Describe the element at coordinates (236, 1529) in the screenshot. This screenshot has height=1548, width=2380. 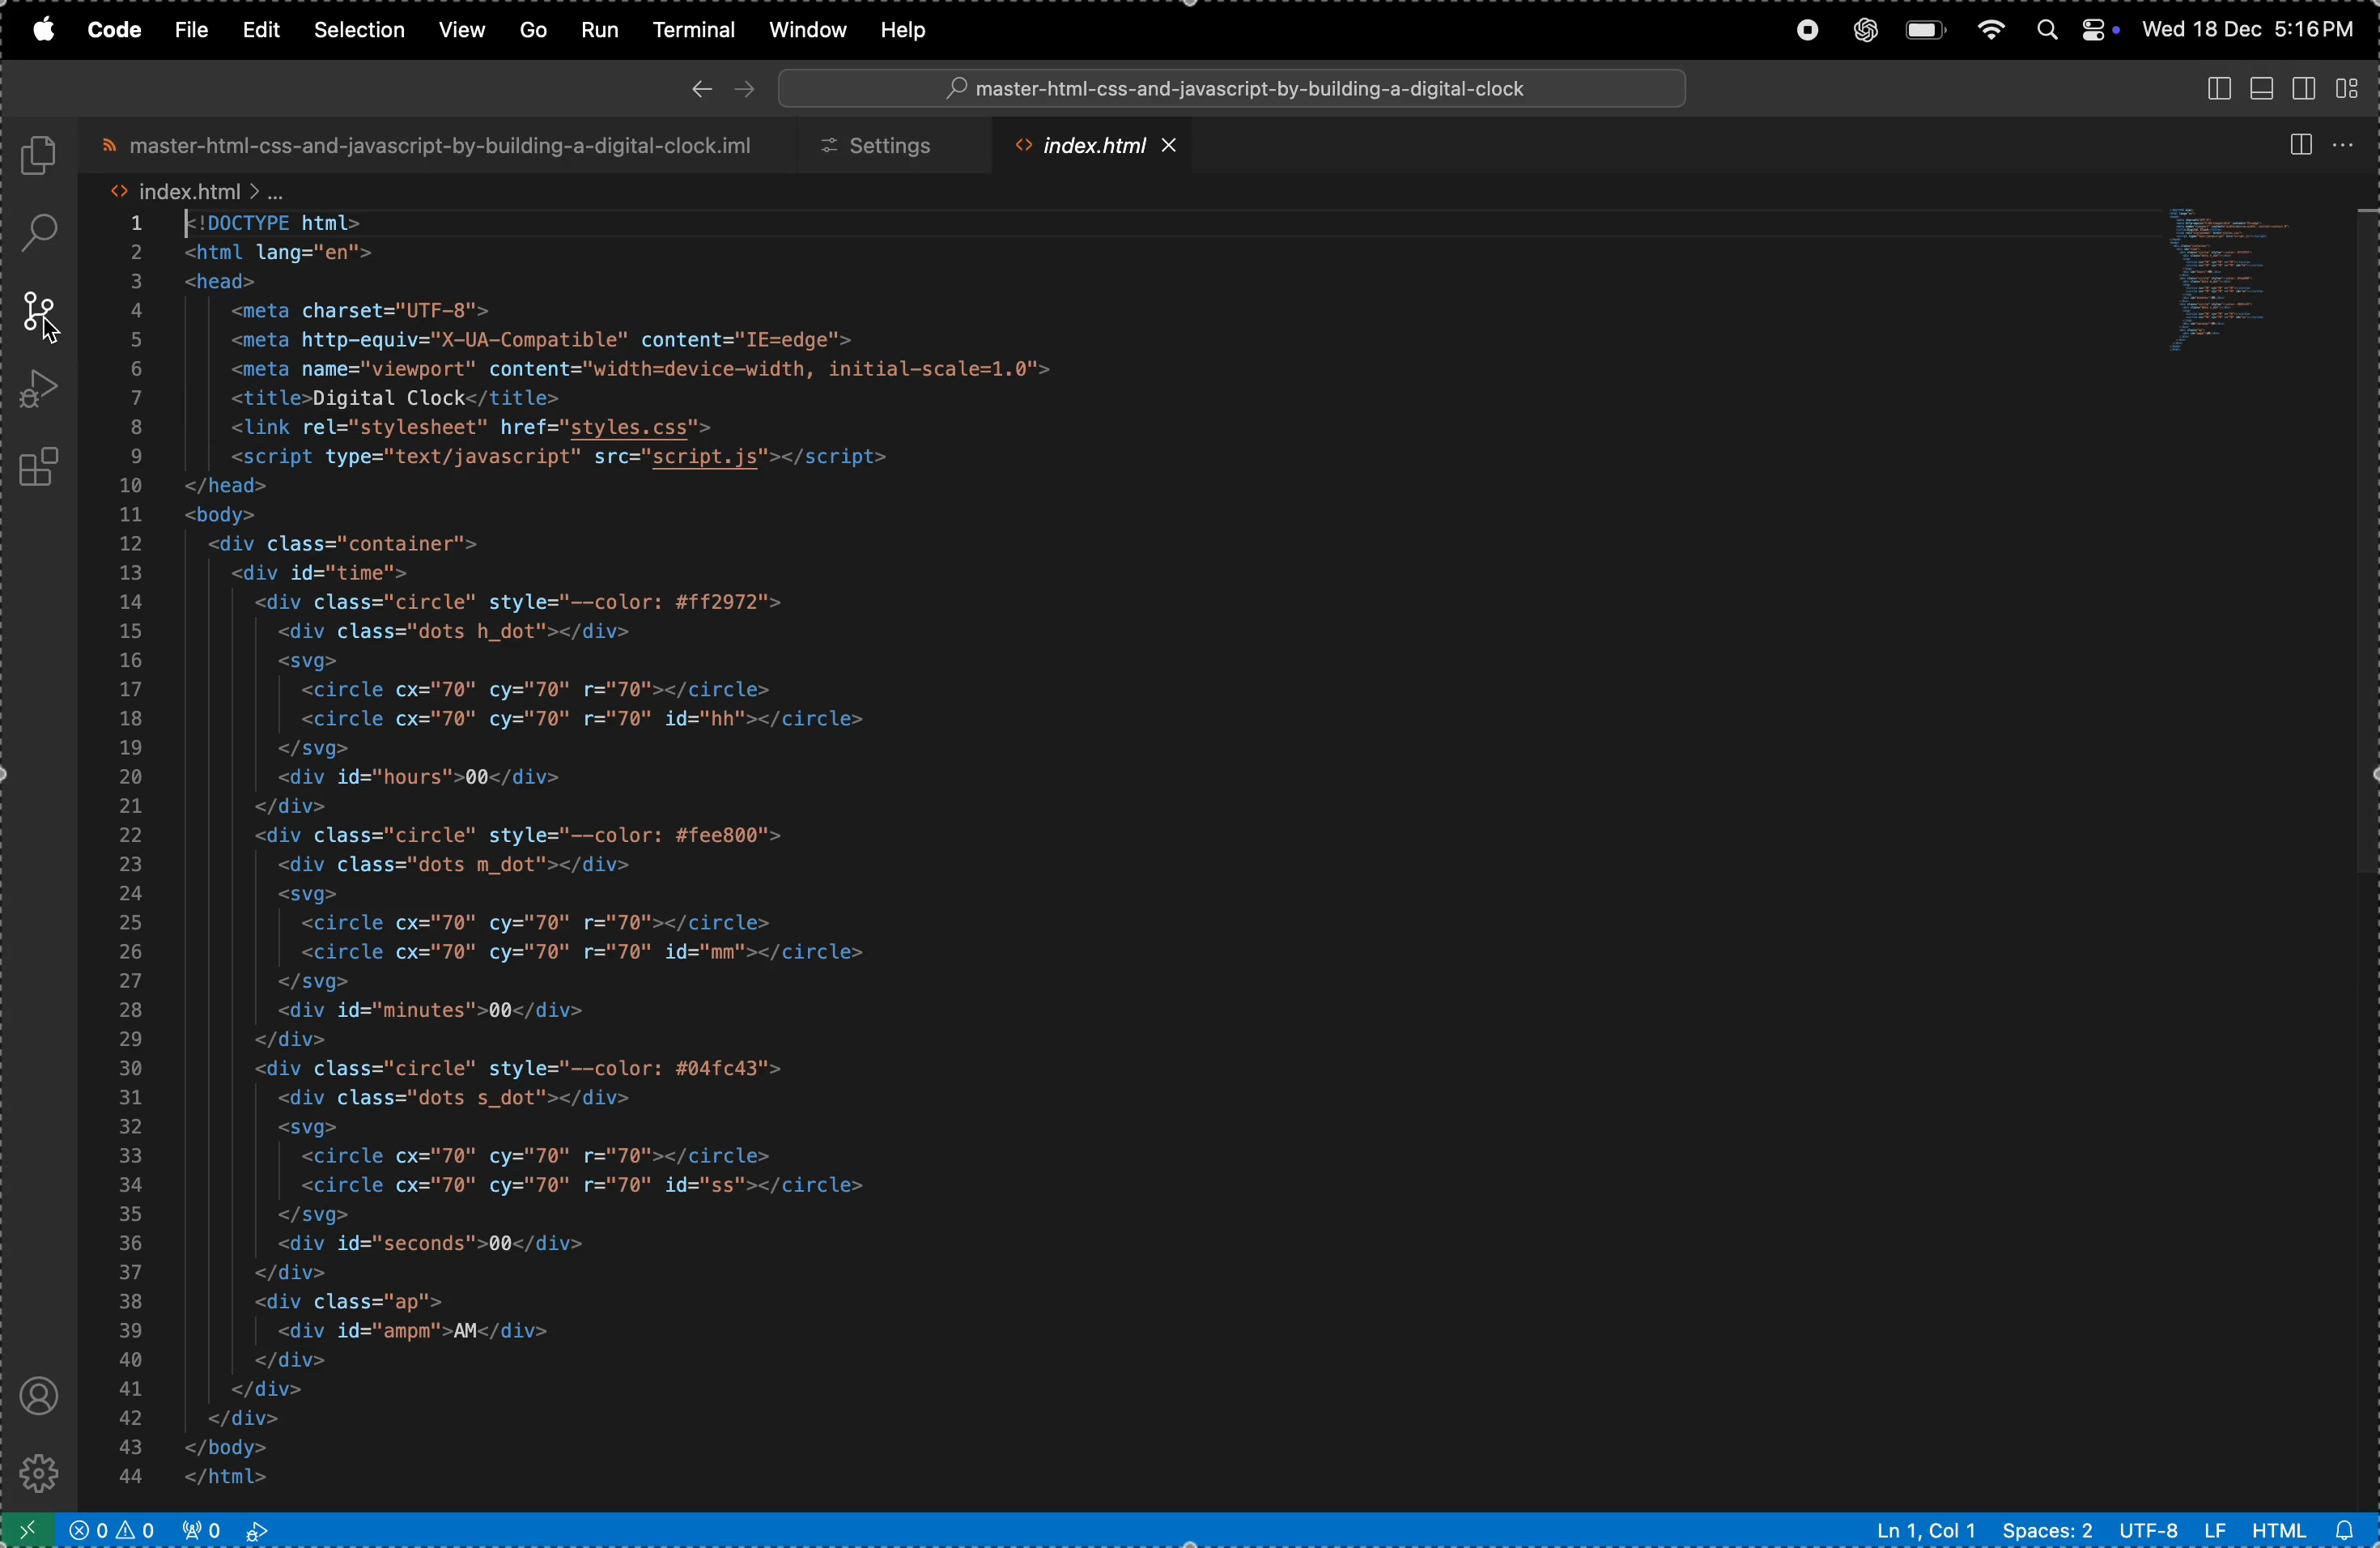
I see `view port ` at that location.